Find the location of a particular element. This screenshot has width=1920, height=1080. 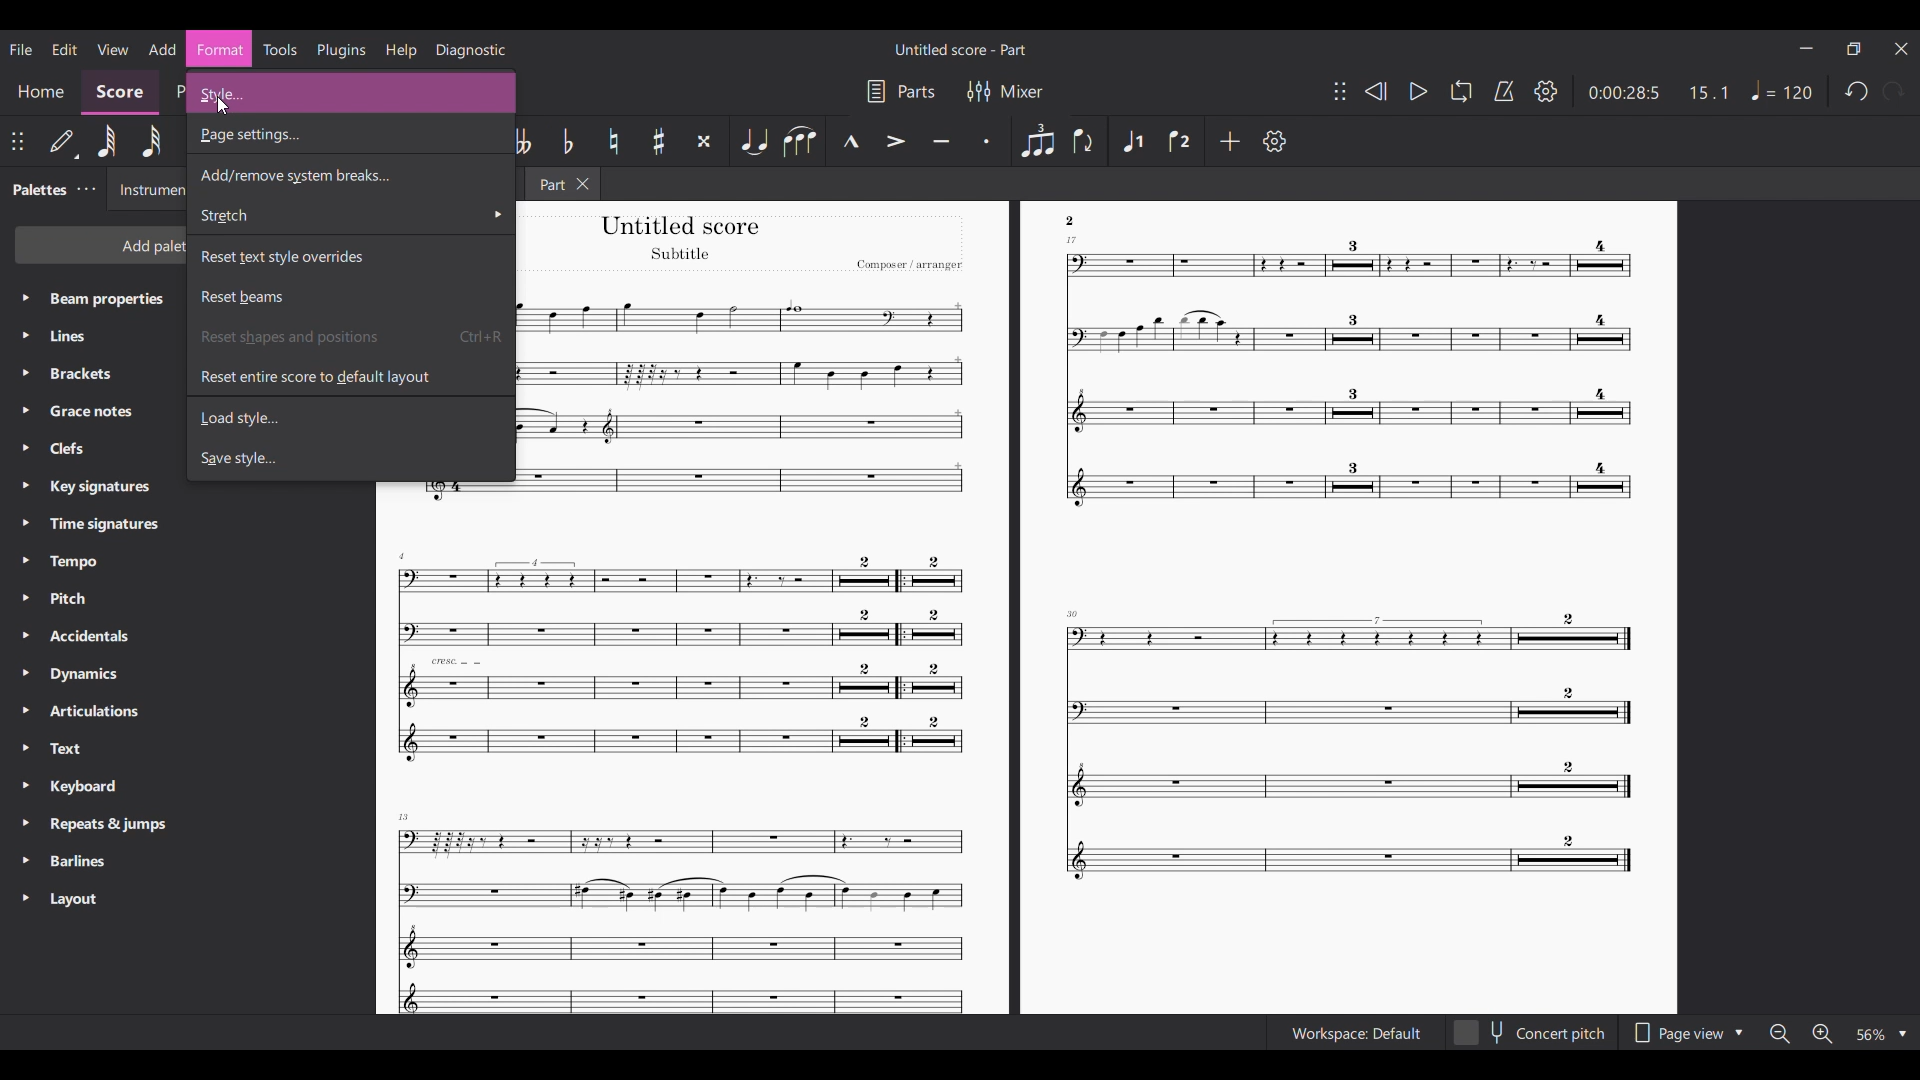

Staccato is located at coordinates (987, 141).